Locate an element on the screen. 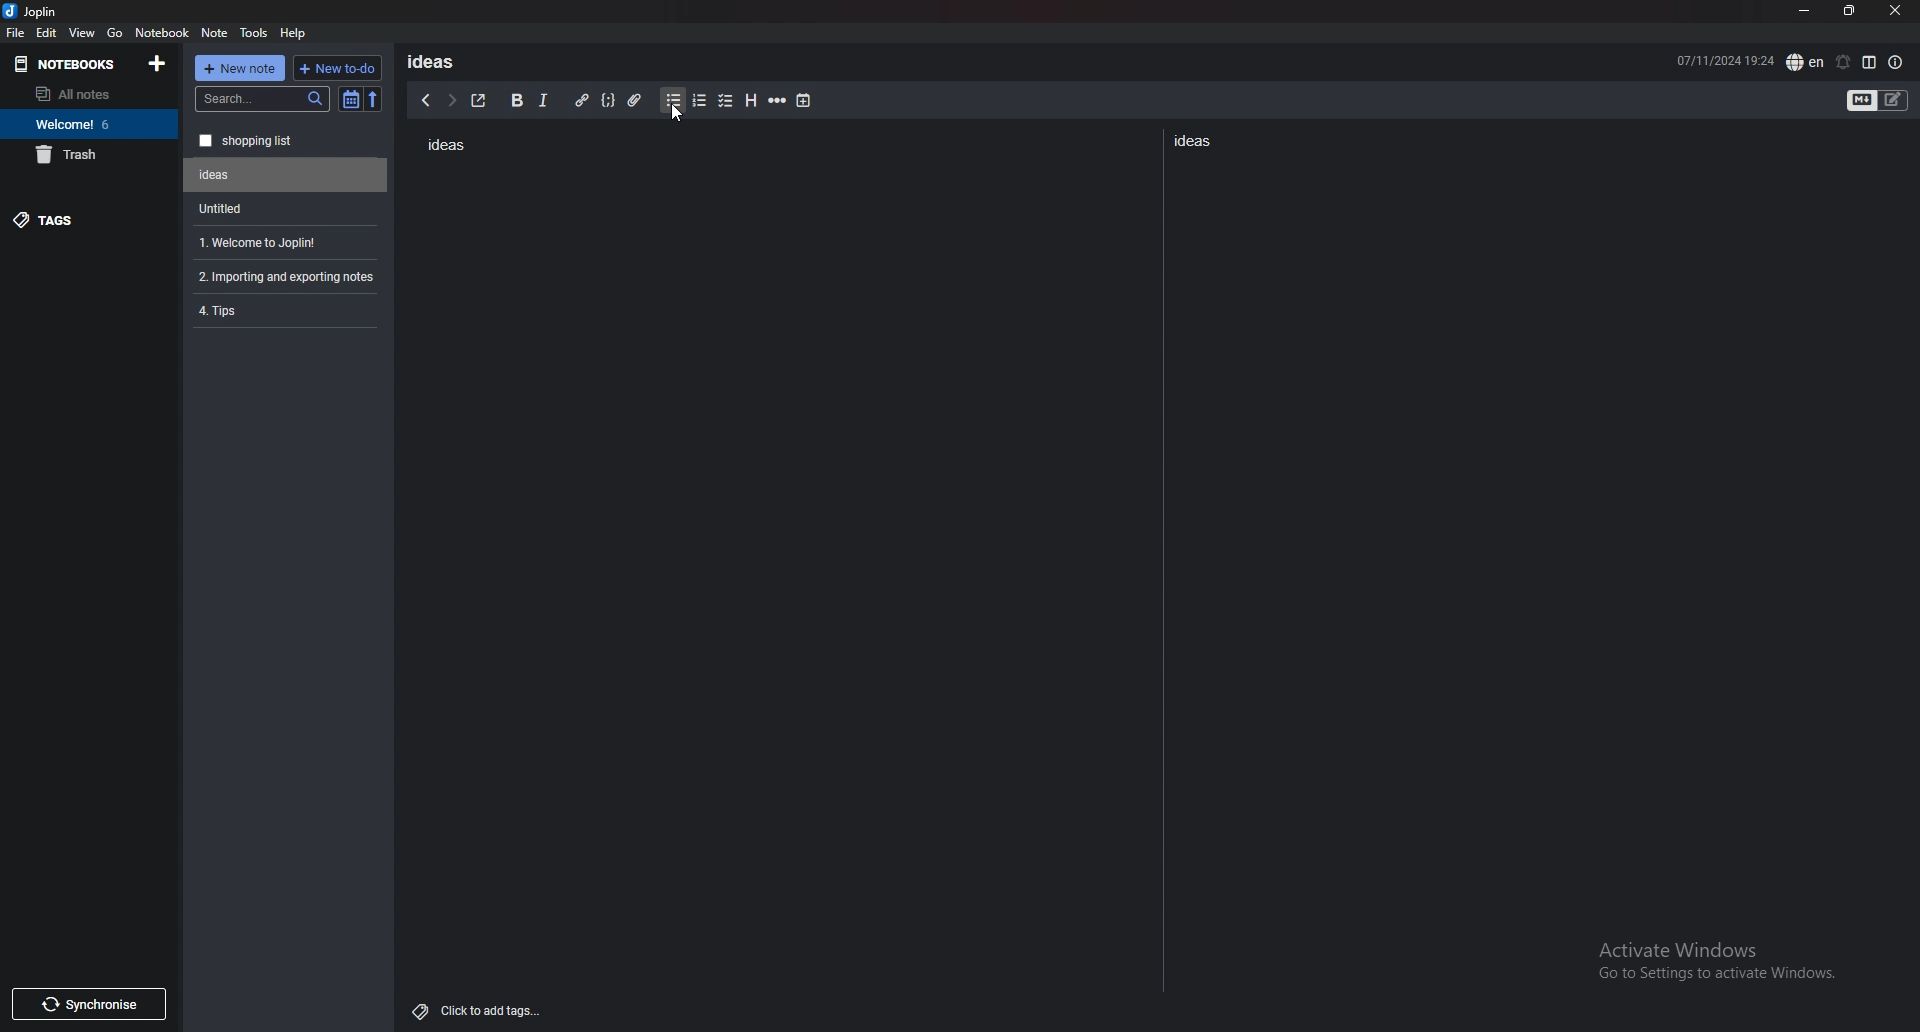 The image size is (1920, 1032). attachment is located at coordinates (638, 97).